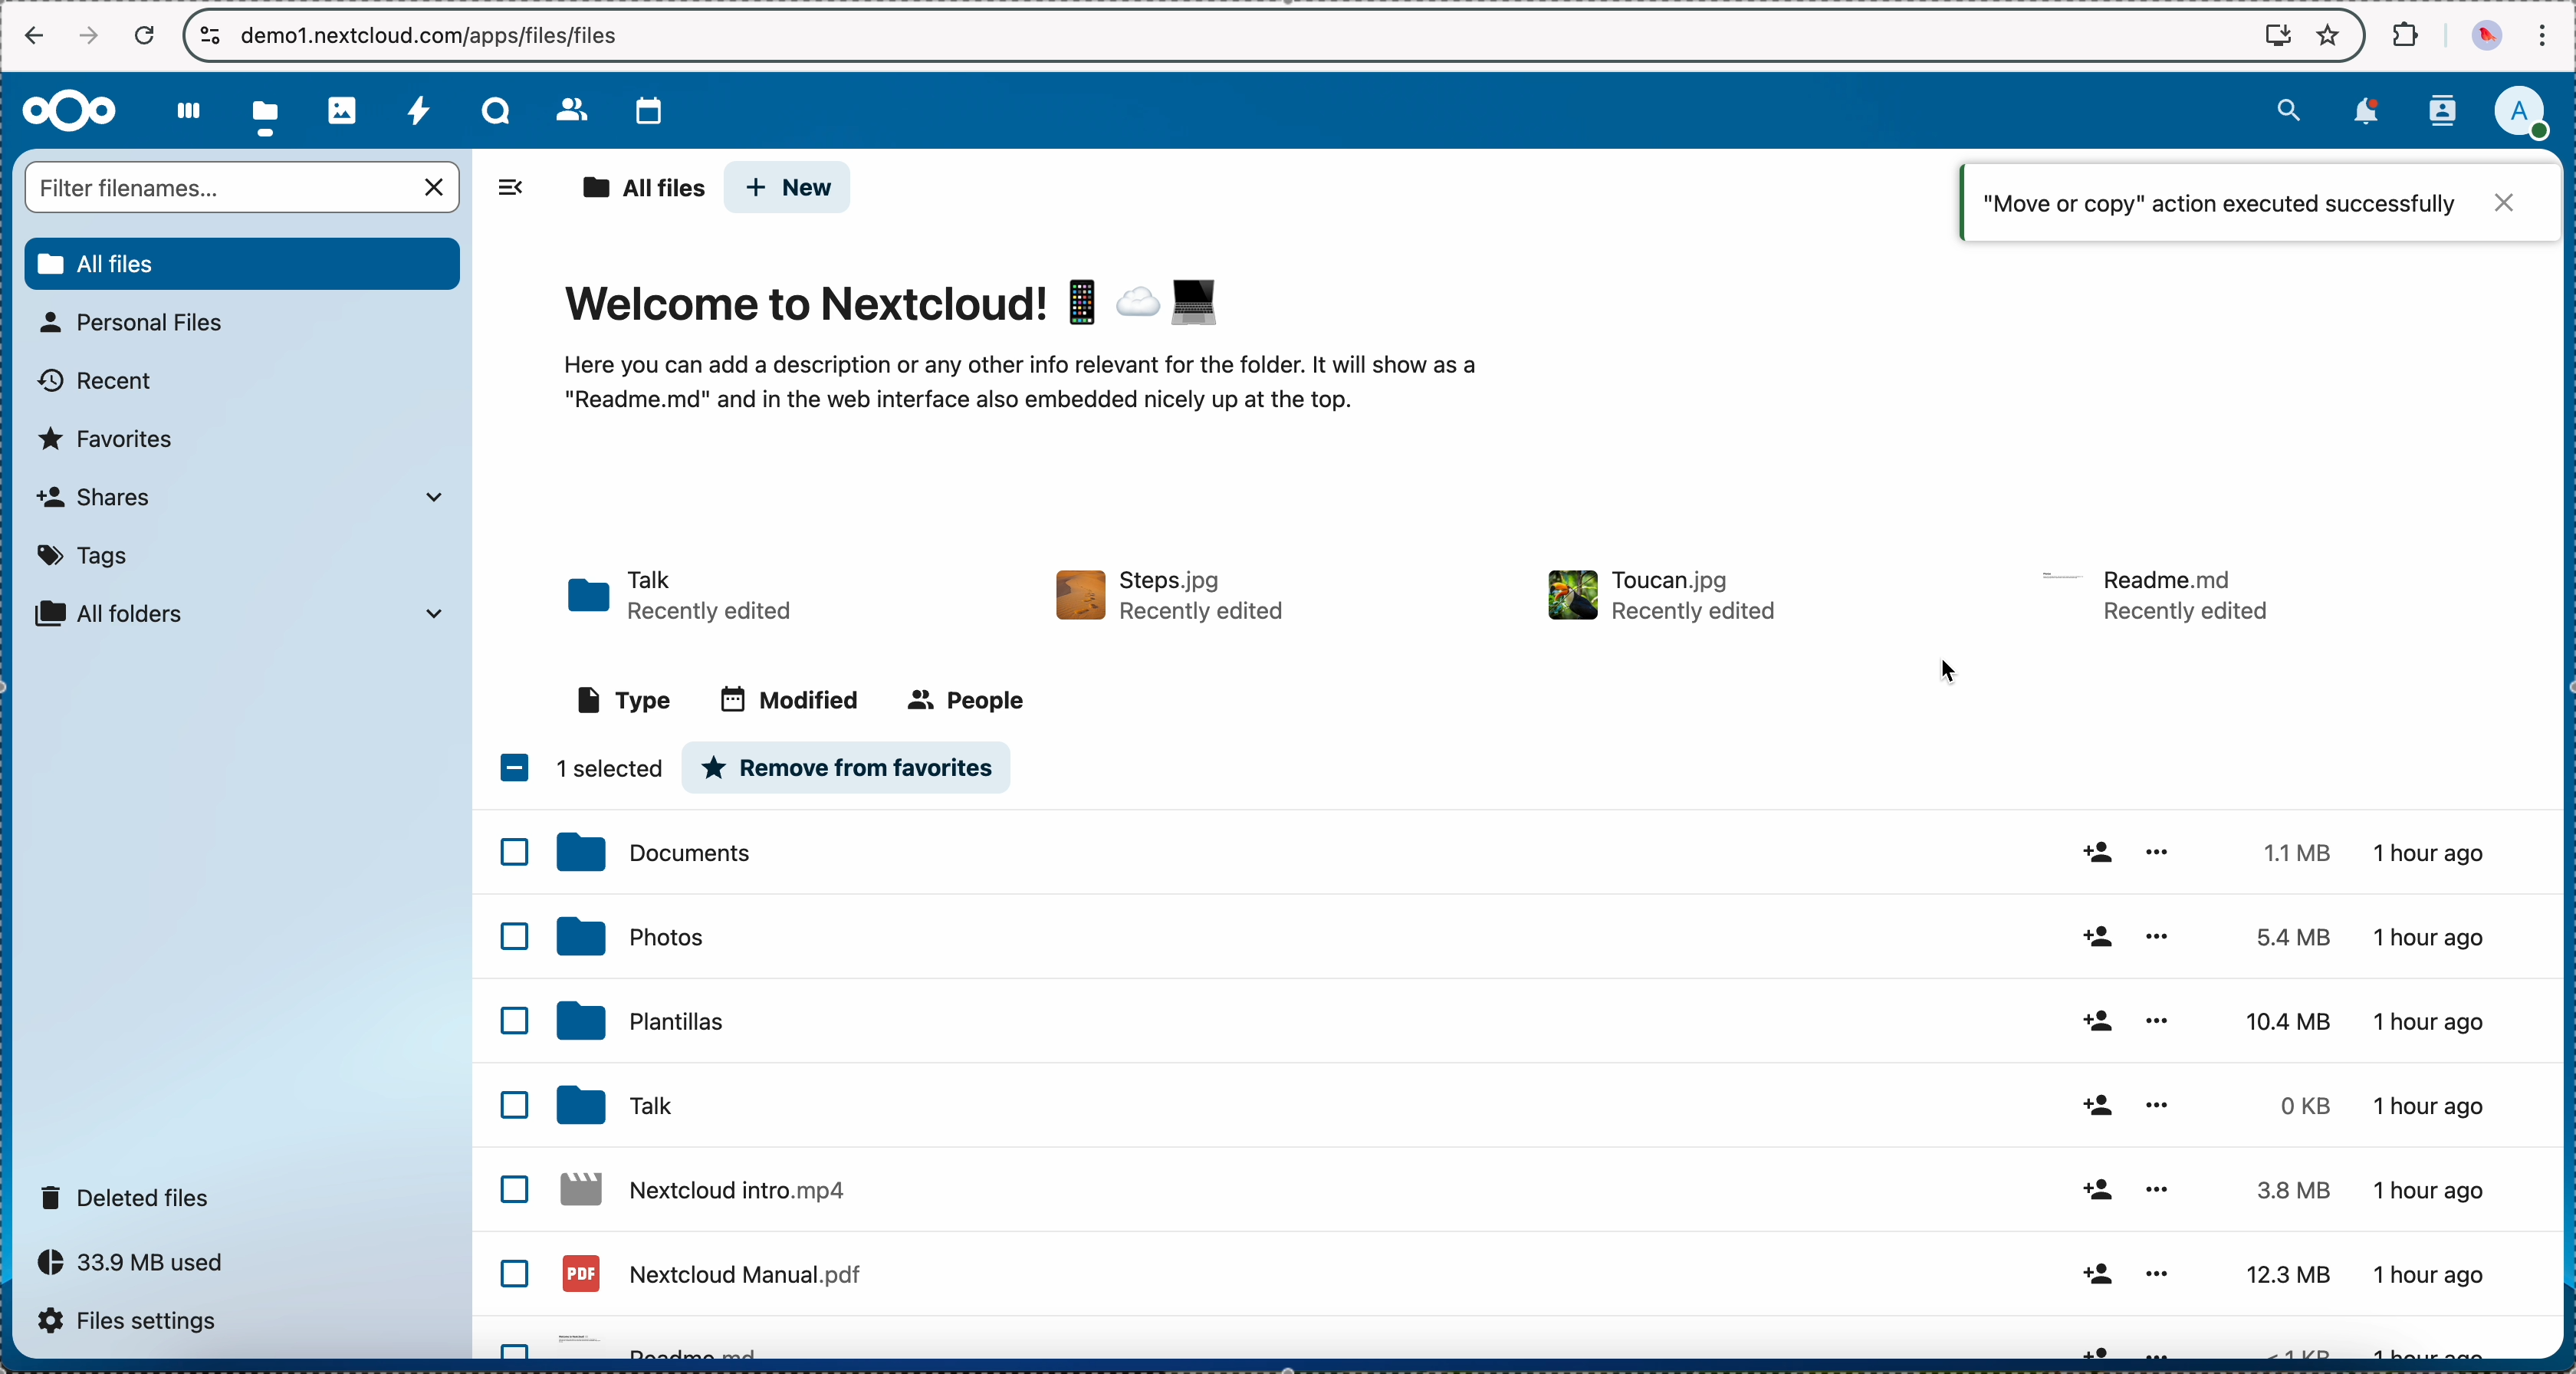 Image resolution: width=2576 pixels, height=1374 pixels. Describe the element at coordinates (2405, 36) in the screenshot. I see `extensions` at that location.